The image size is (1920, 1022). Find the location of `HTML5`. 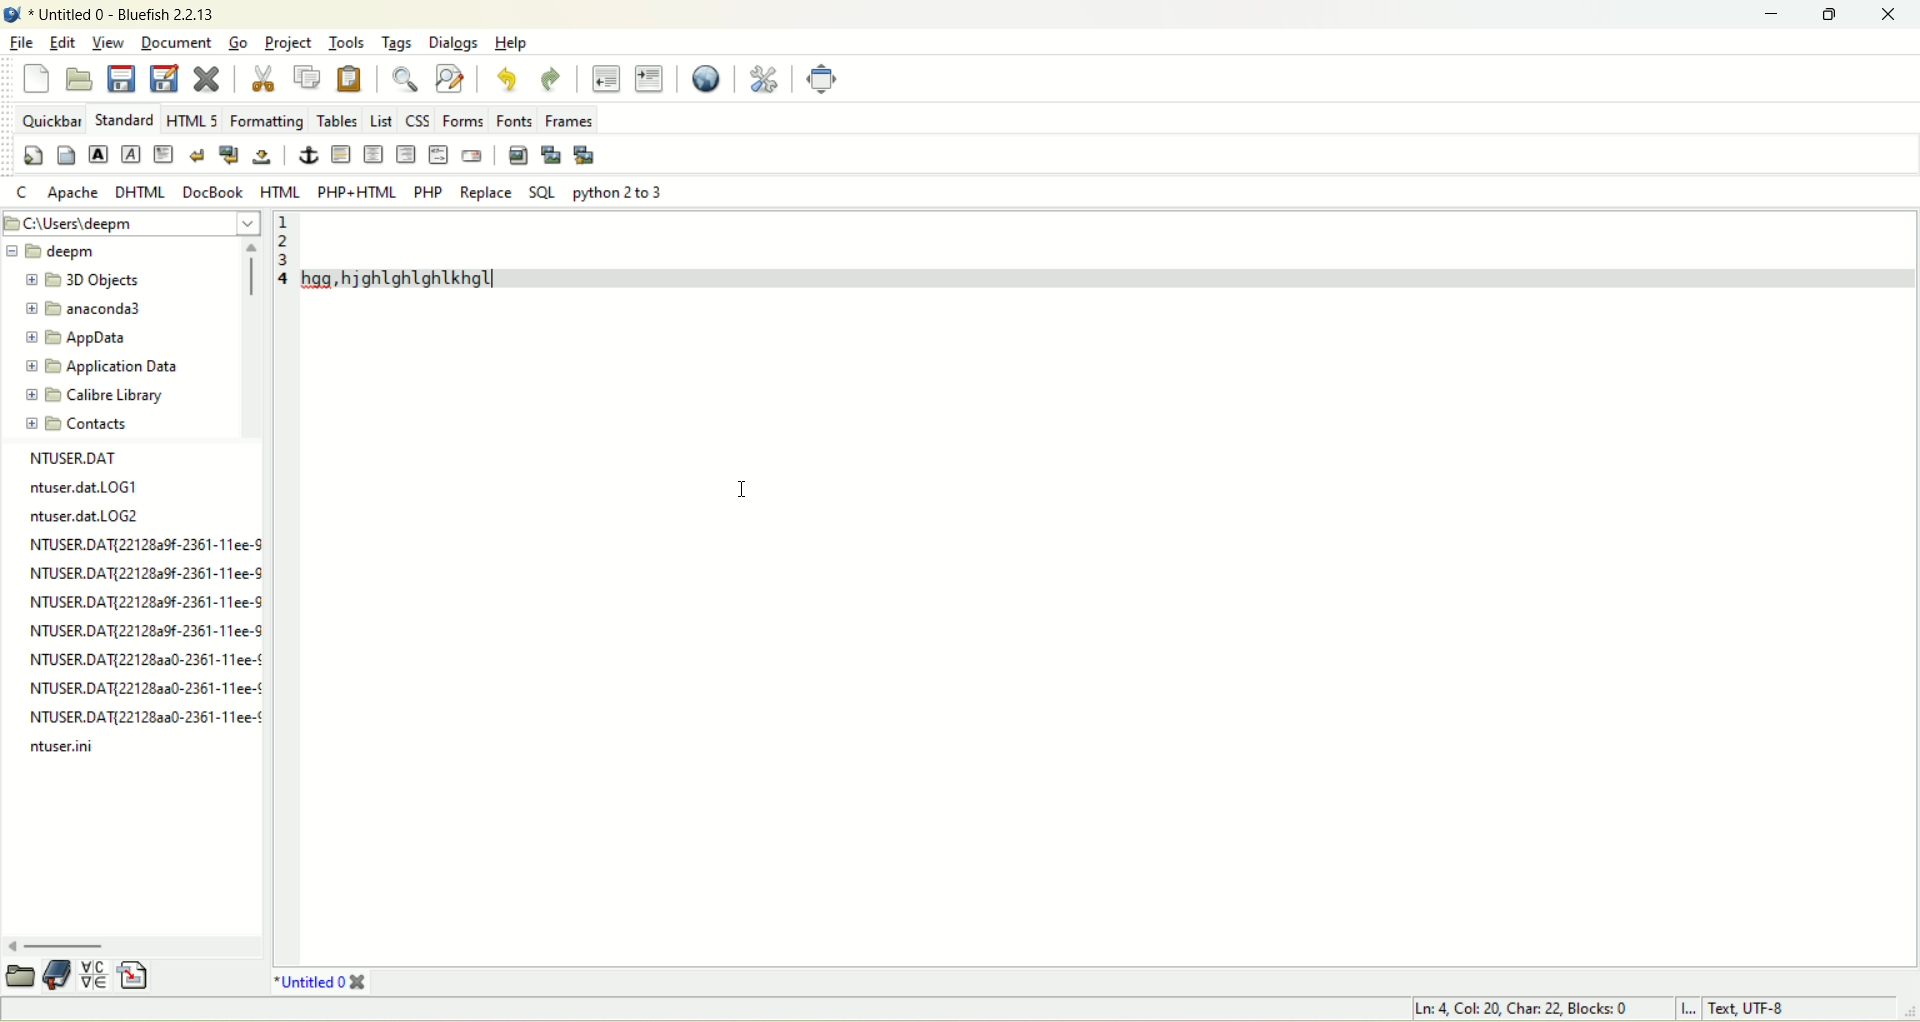

HTML5 is located at coordinates (190, 119).